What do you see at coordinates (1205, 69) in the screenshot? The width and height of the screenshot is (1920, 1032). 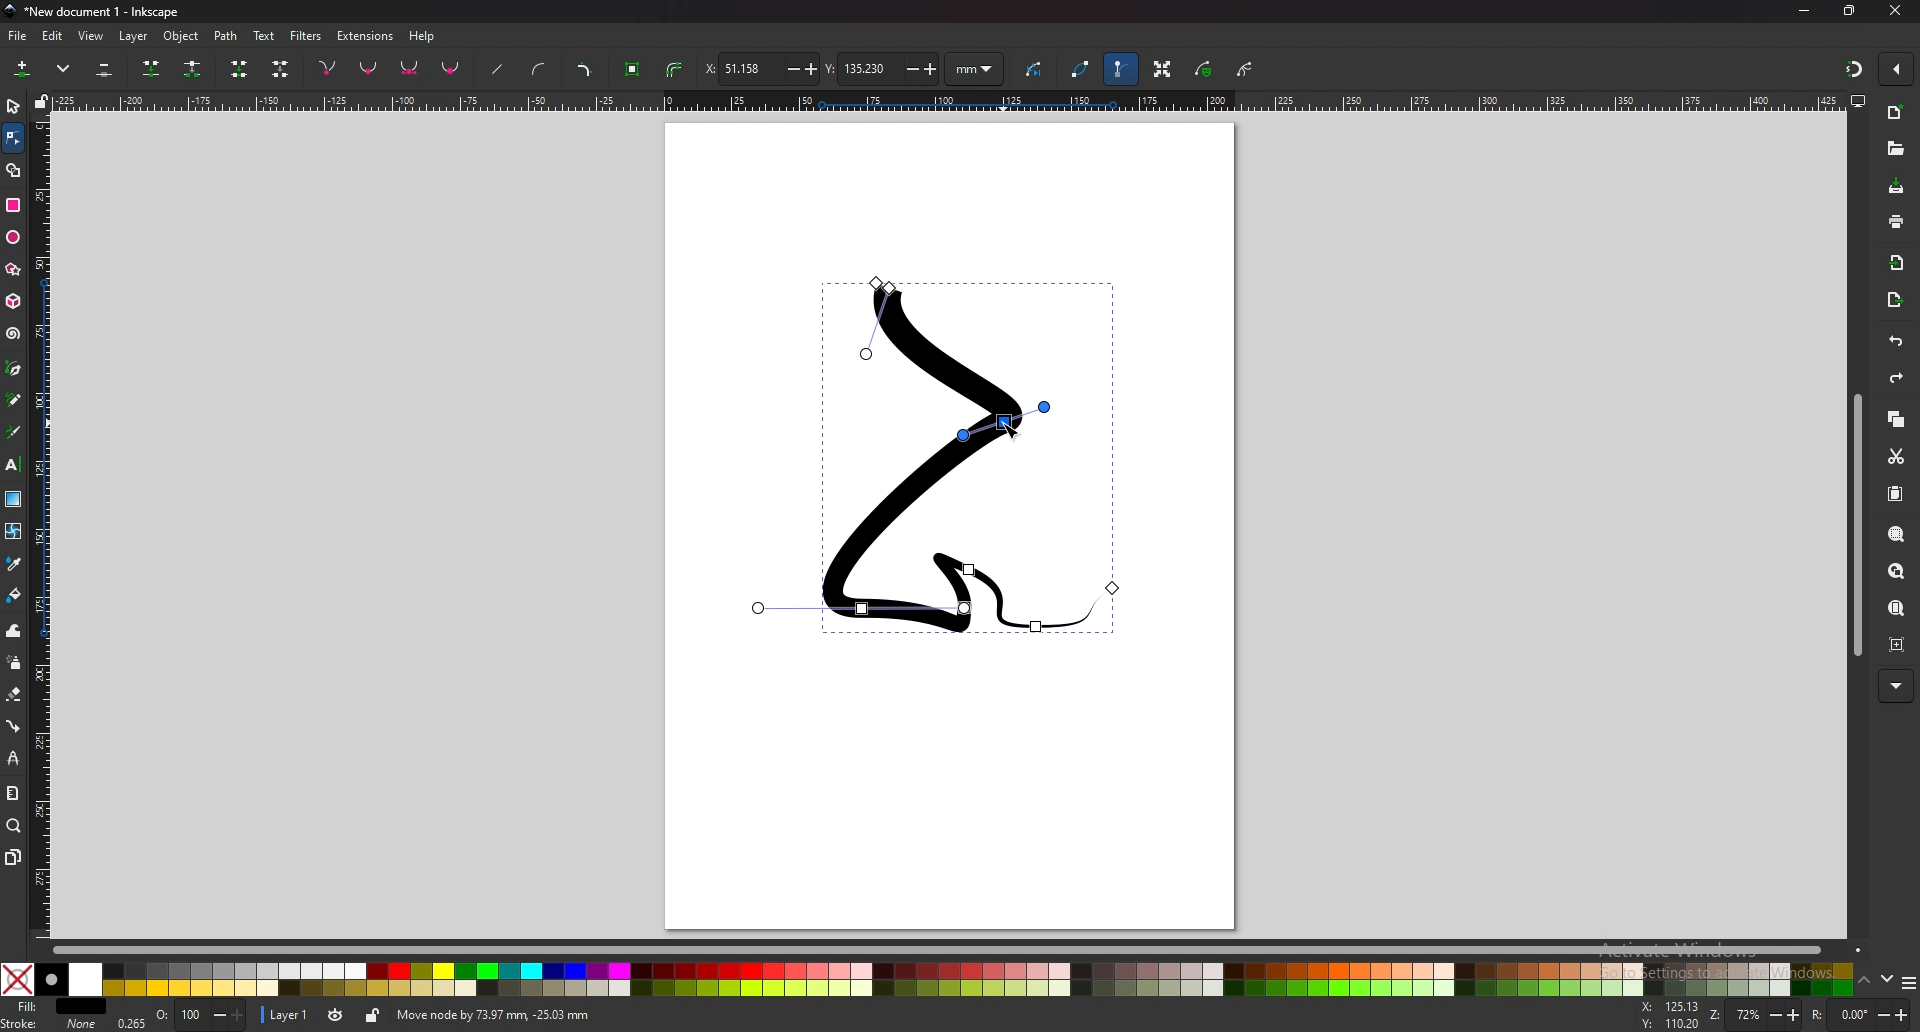 I see `show mask` at bounding box center [1205, 69].